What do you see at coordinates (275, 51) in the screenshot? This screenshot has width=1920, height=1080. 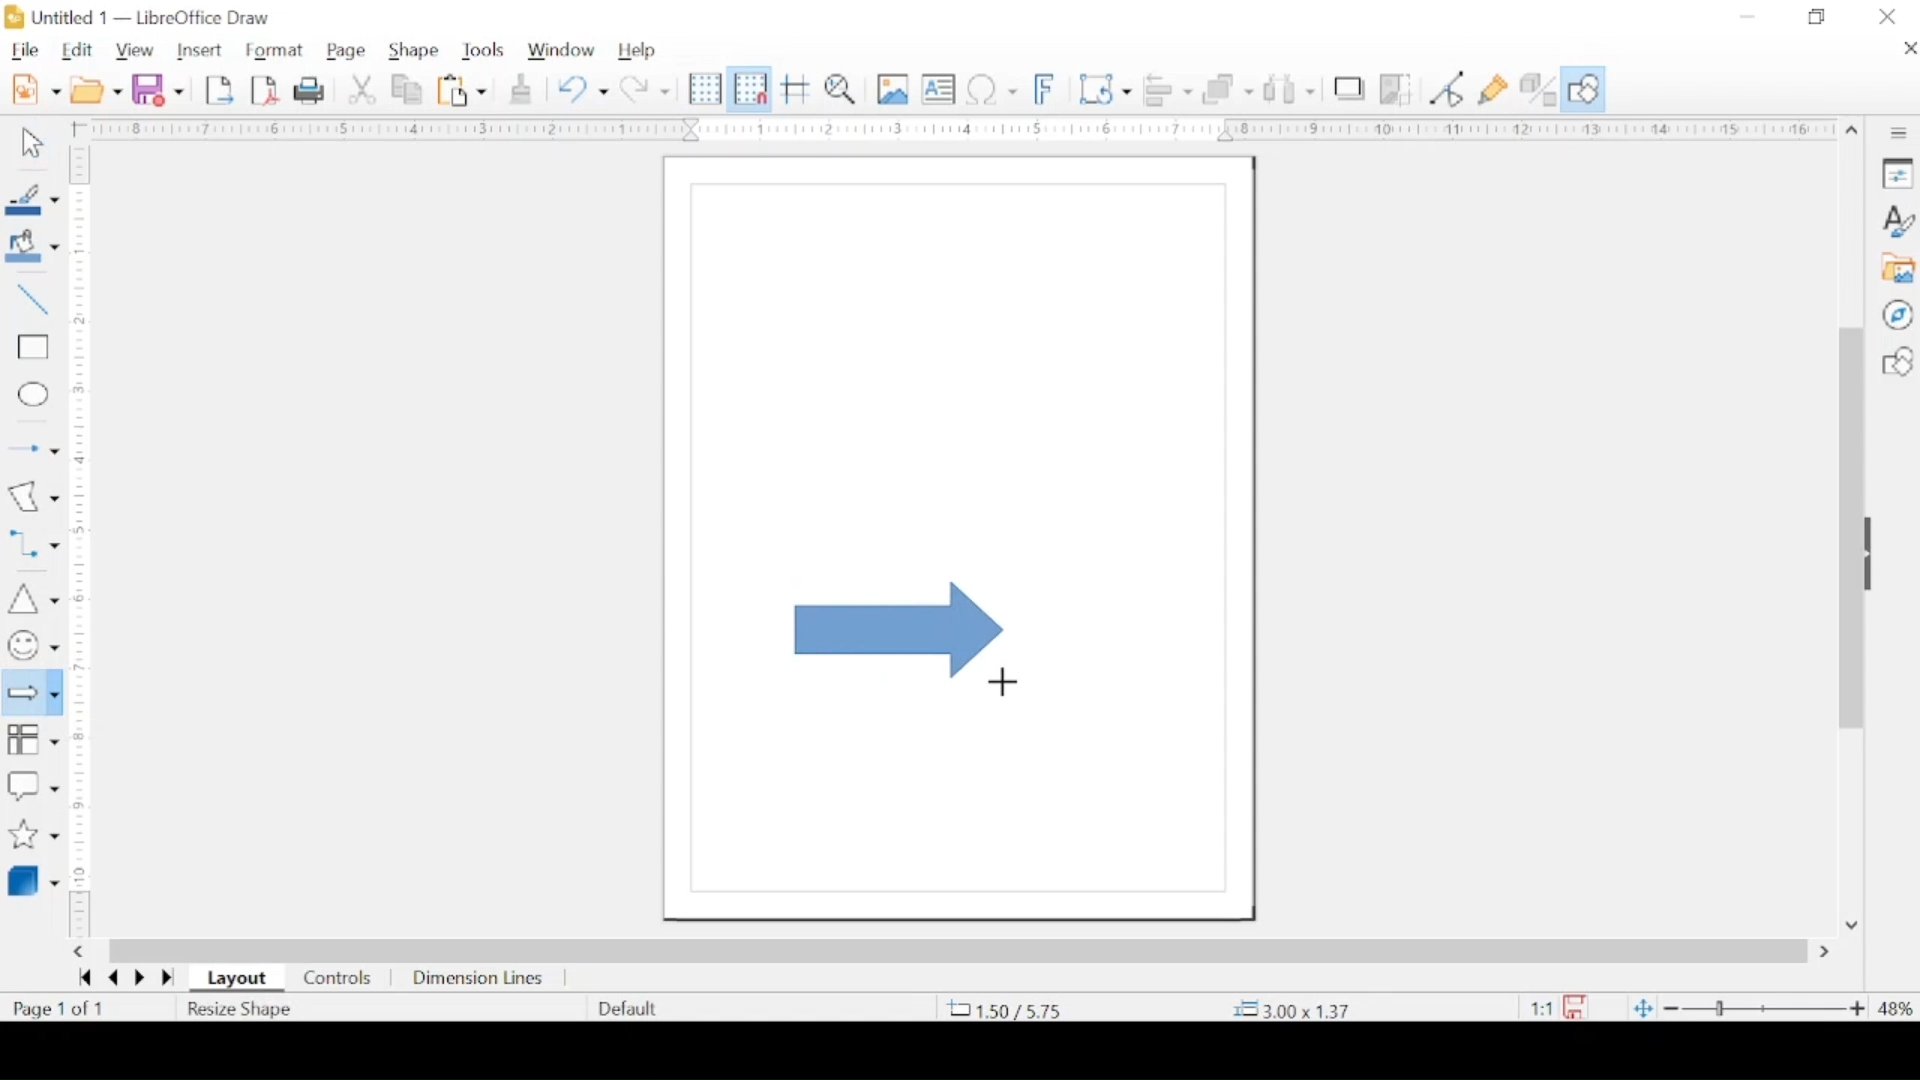 I see `format` at bounding box center [275, 51].